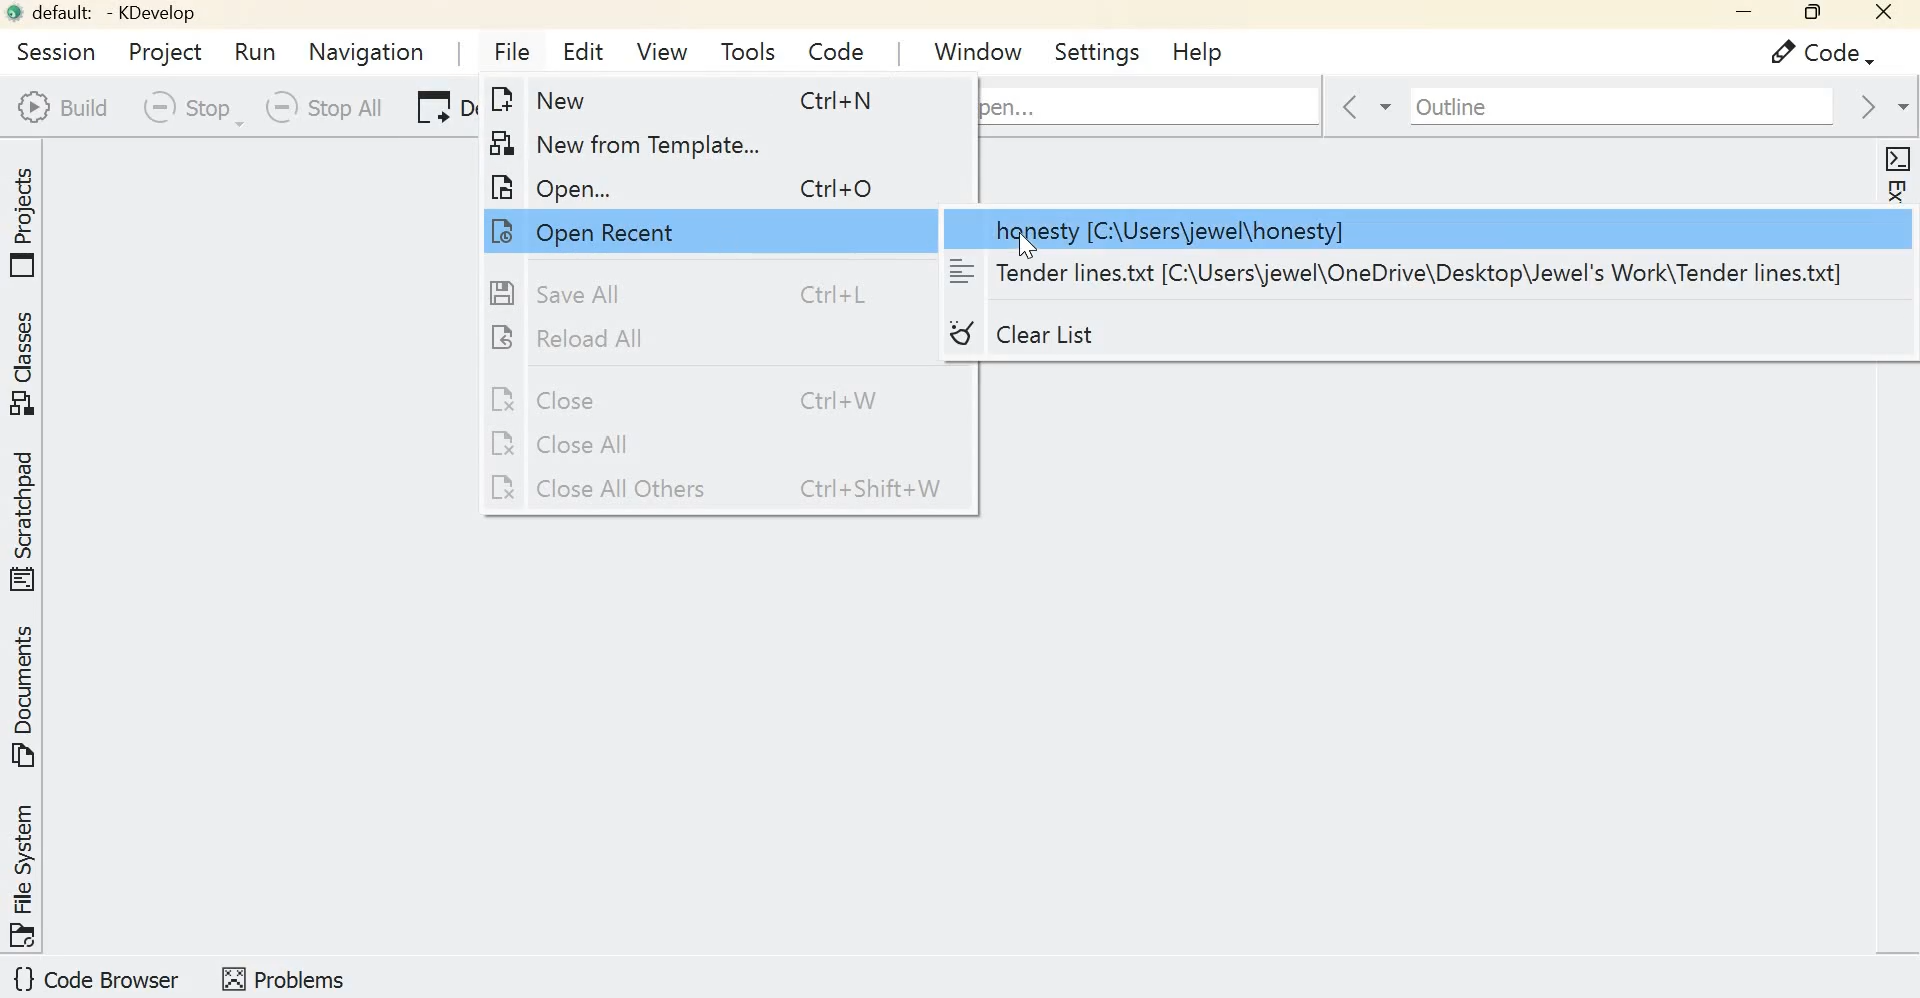 The width and height of the screenshot is (1920, 998). Describe the element at coordinates (1811, 53) in the screenshot. I see `Code` at that location.